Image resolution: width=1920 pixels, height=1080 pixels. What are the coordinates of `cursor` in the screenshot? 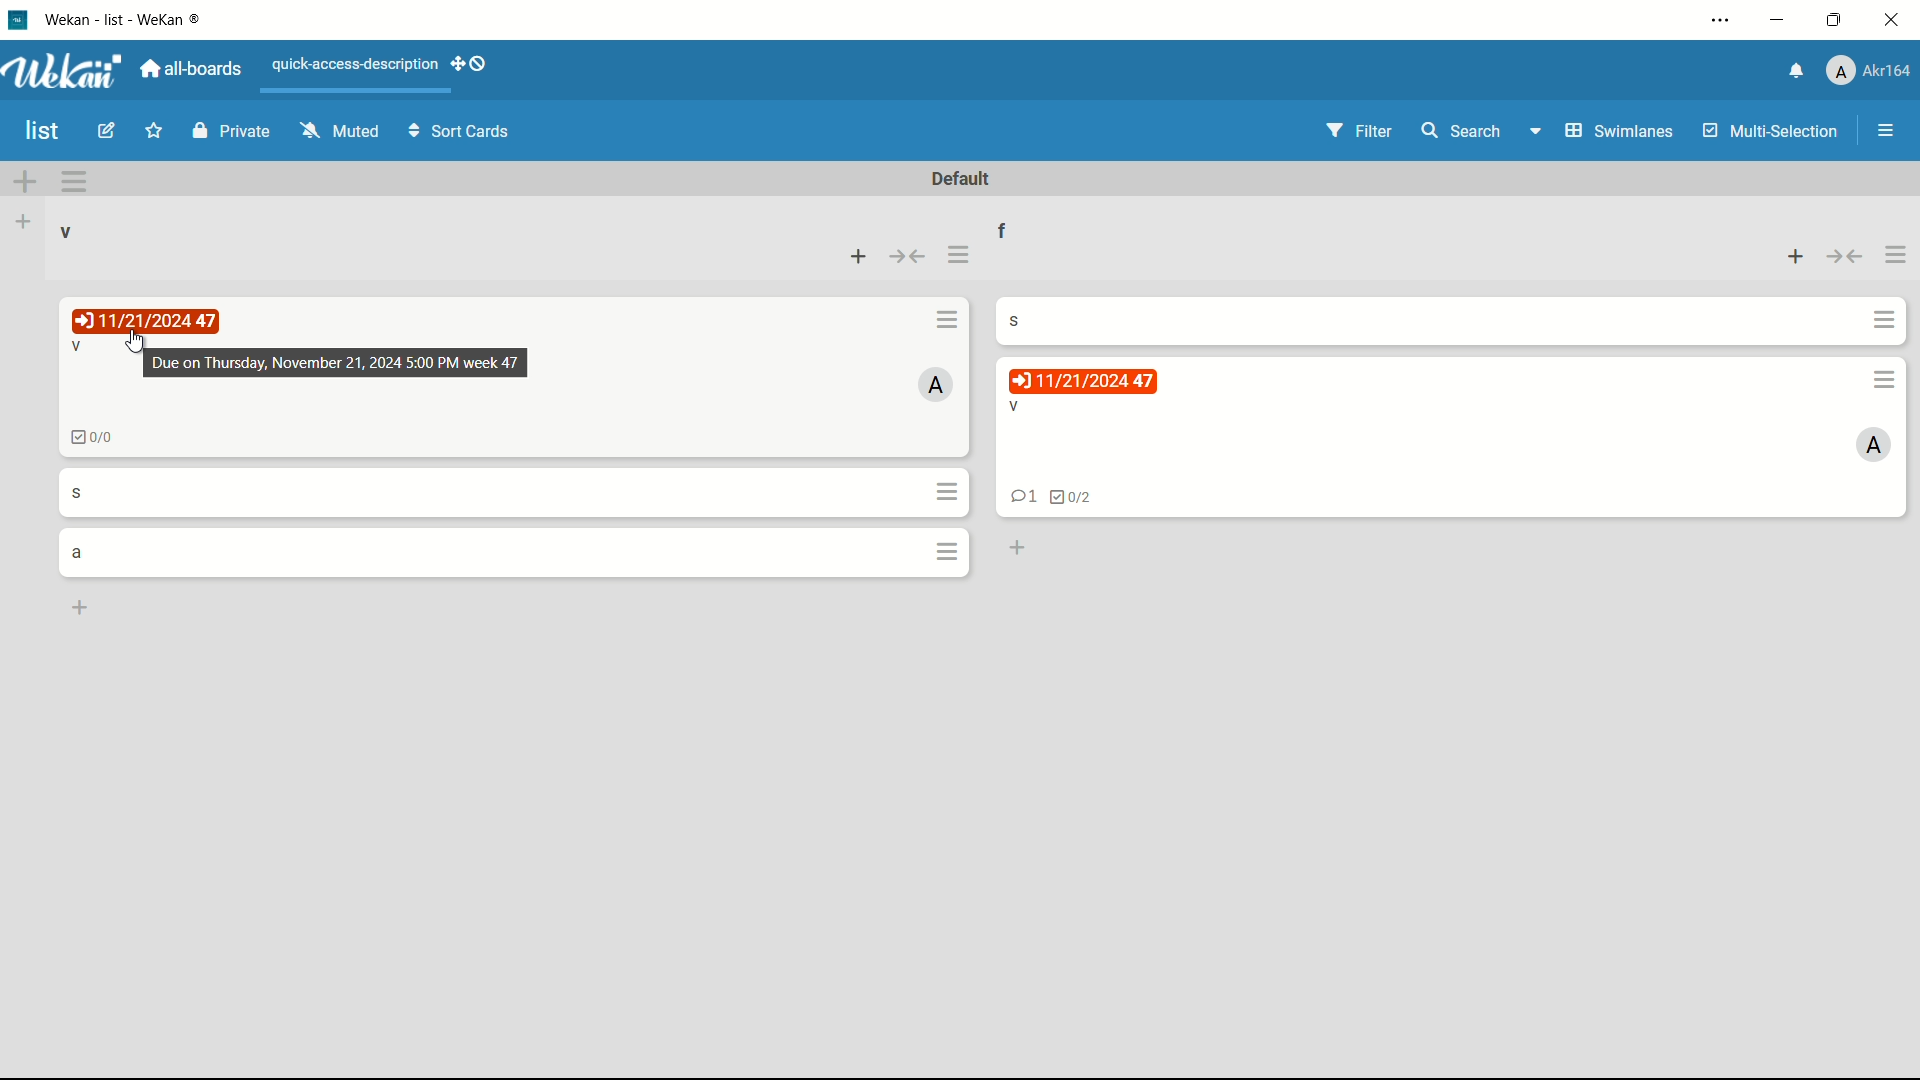 It's located at (135, 345).